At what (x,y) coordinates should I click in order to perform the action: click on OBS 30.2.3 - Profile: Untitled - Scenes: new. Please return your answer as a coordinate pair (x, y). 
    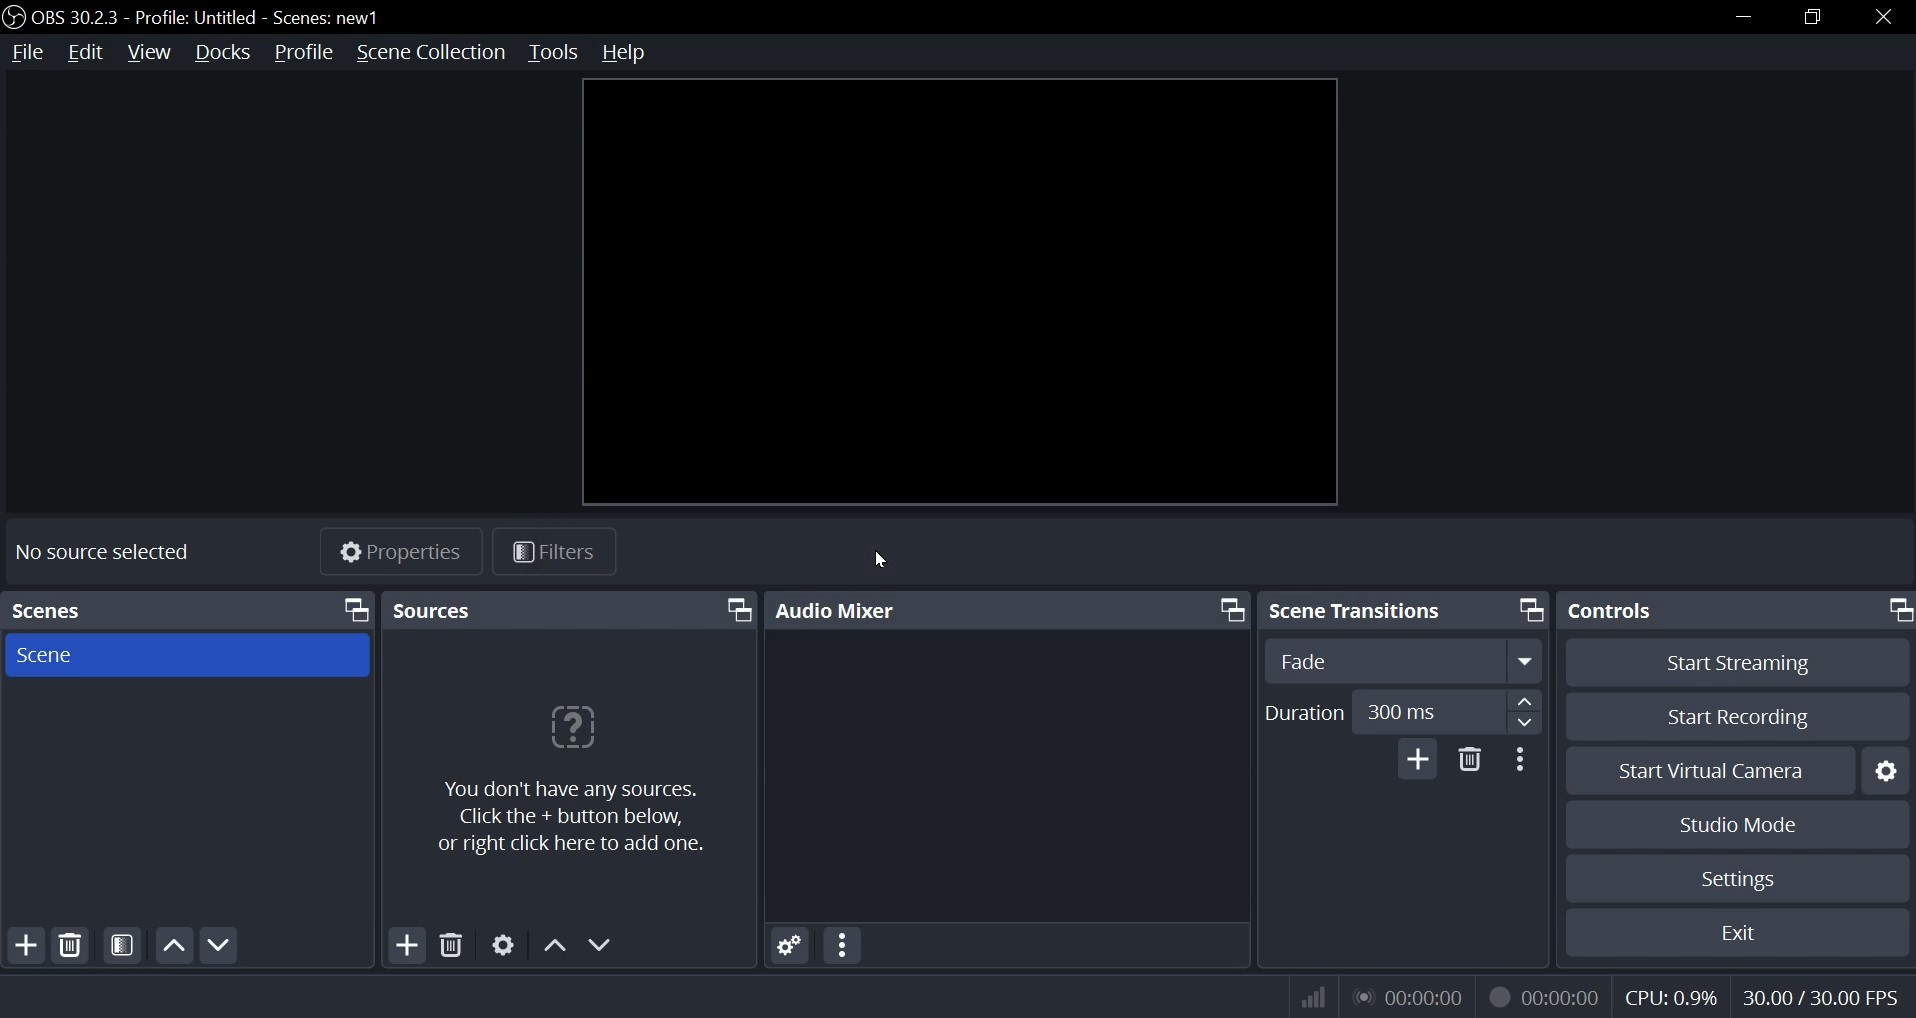
    Looking at the image, I should click on (141, 20).